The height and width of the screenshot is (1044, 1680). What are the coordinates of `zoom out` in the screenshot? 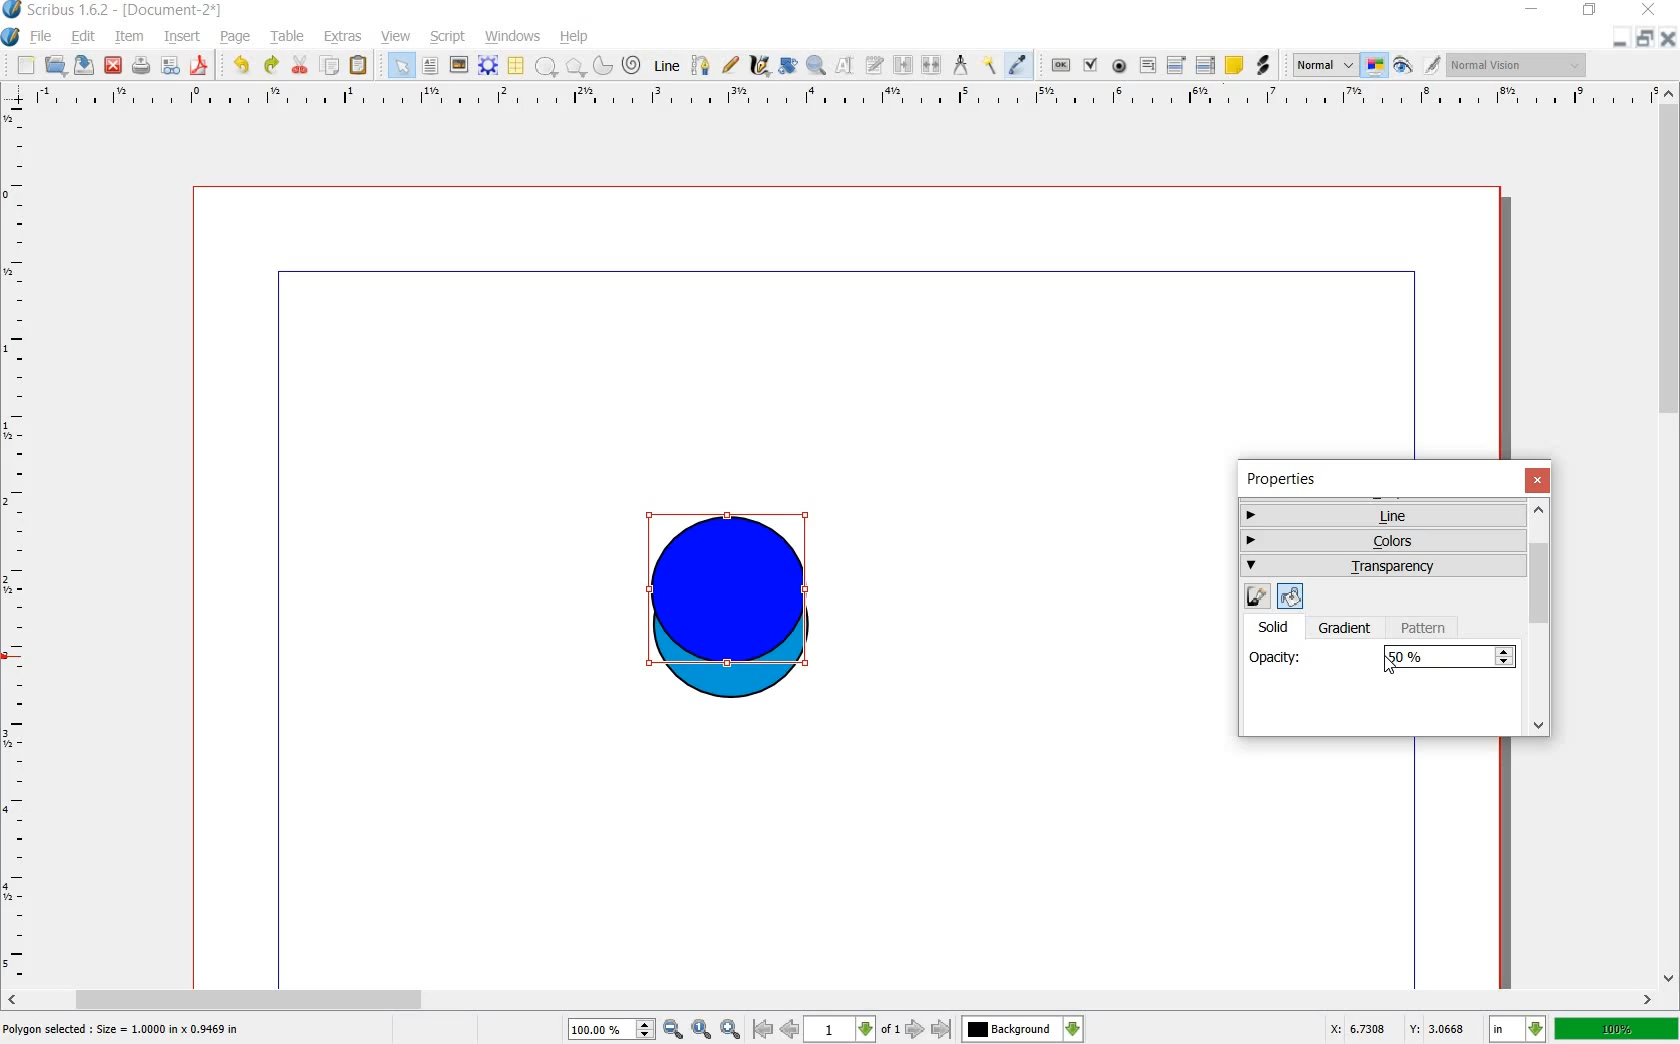 It's located at (673, 1029).